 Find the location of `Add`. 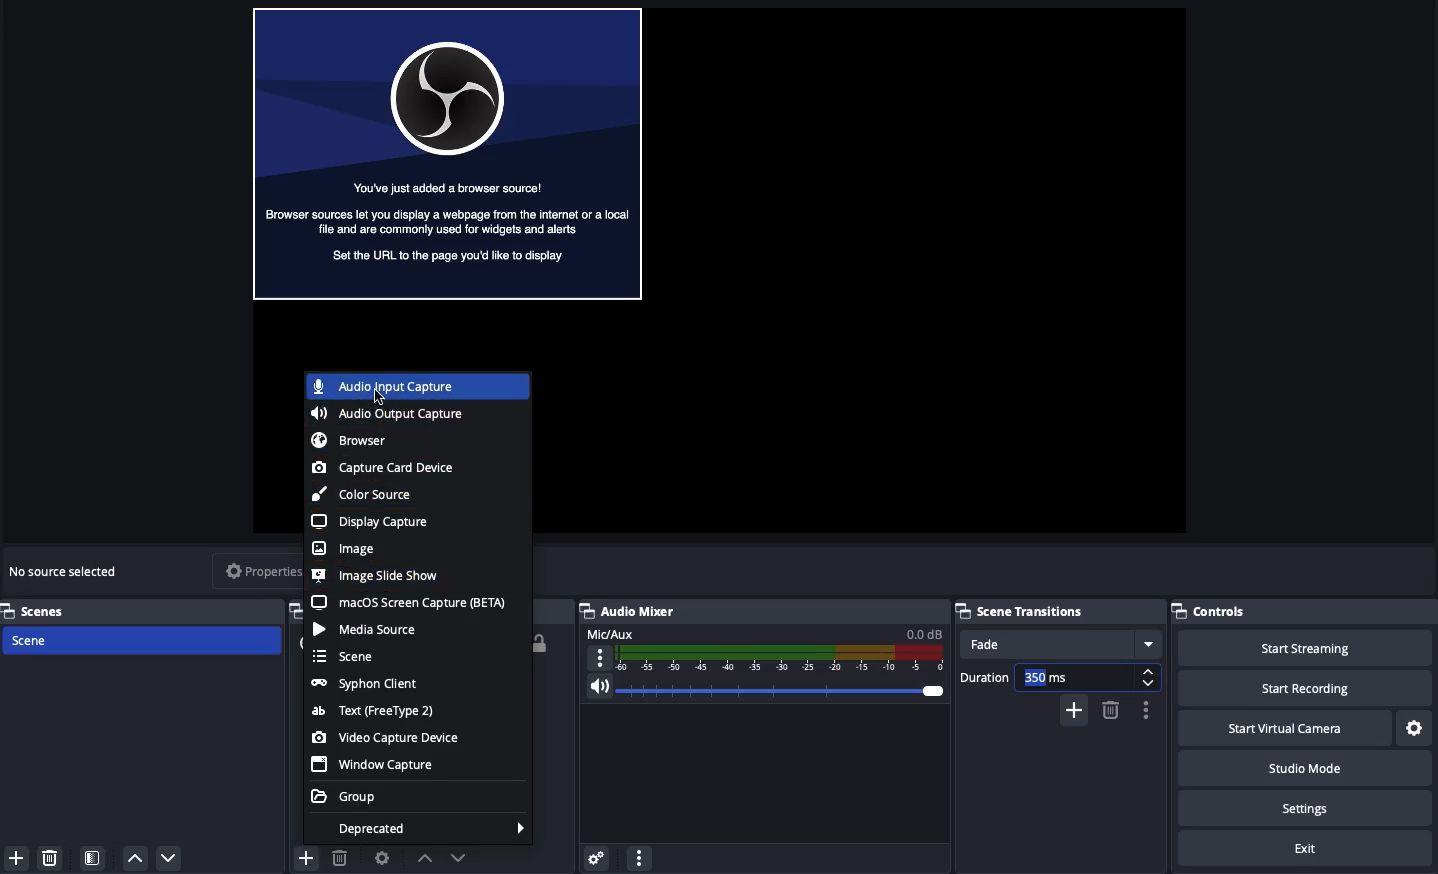

Add is located at coordinates (16, 858).